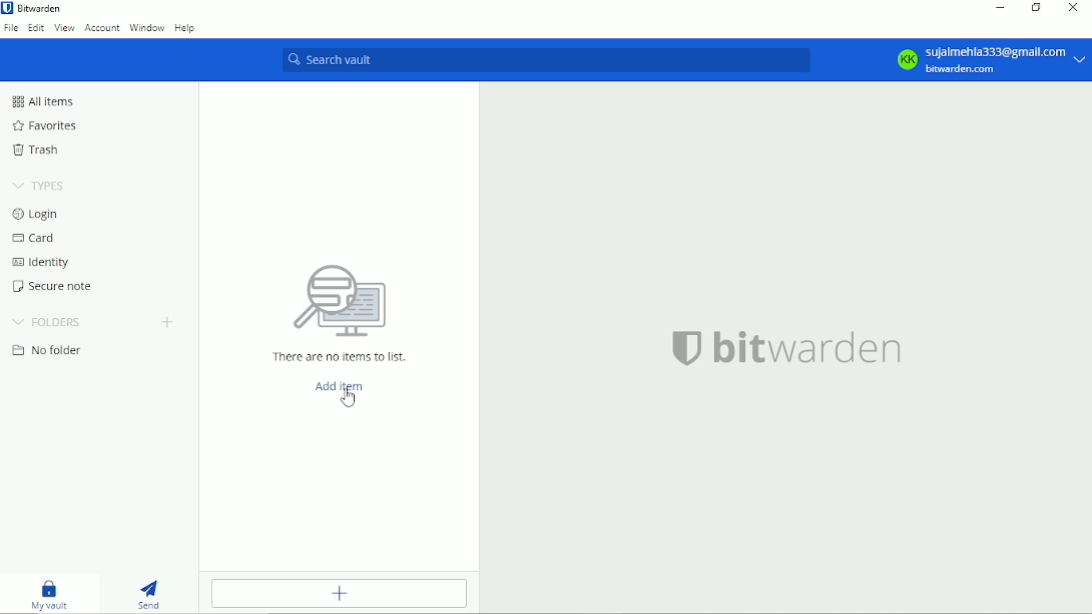  I want to click on No folder, so click(47, 350).